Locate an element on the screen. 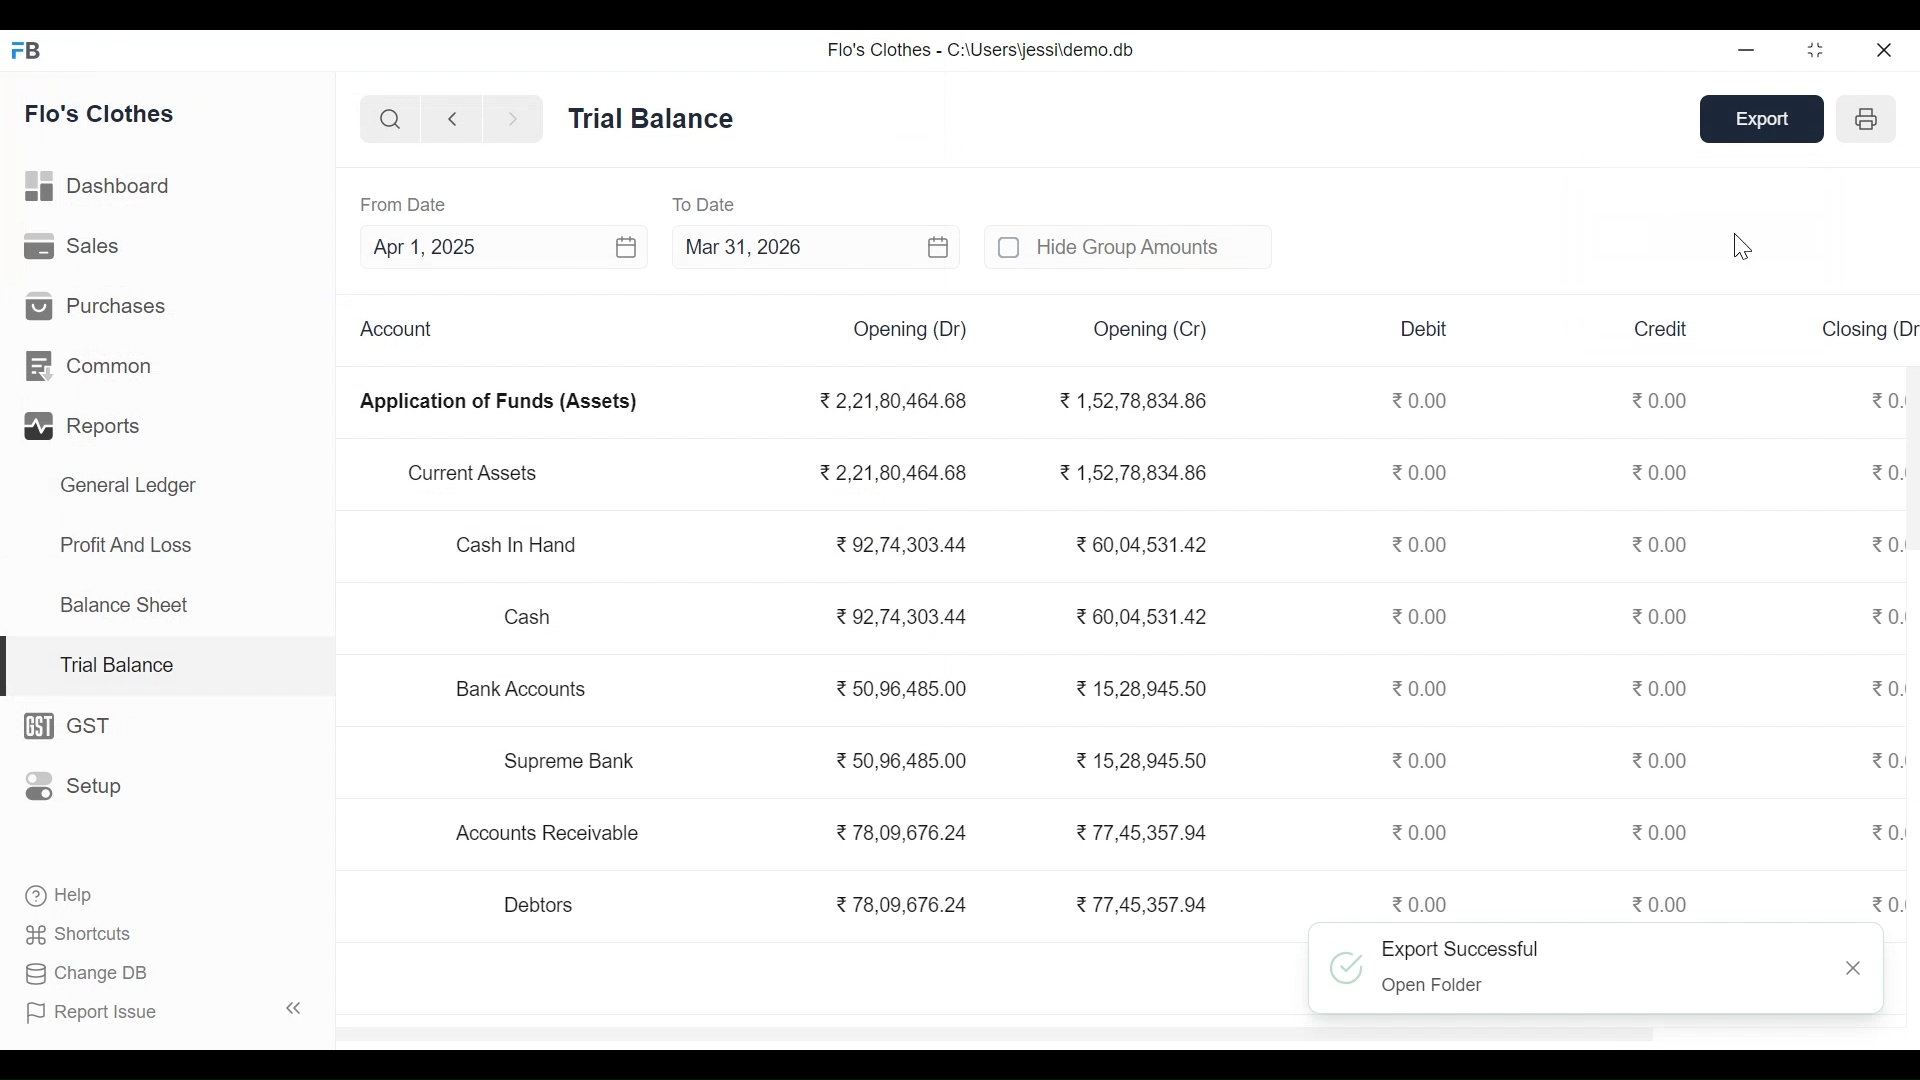 This screenshot has height=1080, width=1920. 78,09,676.24 is located at coordinates (900, 830).